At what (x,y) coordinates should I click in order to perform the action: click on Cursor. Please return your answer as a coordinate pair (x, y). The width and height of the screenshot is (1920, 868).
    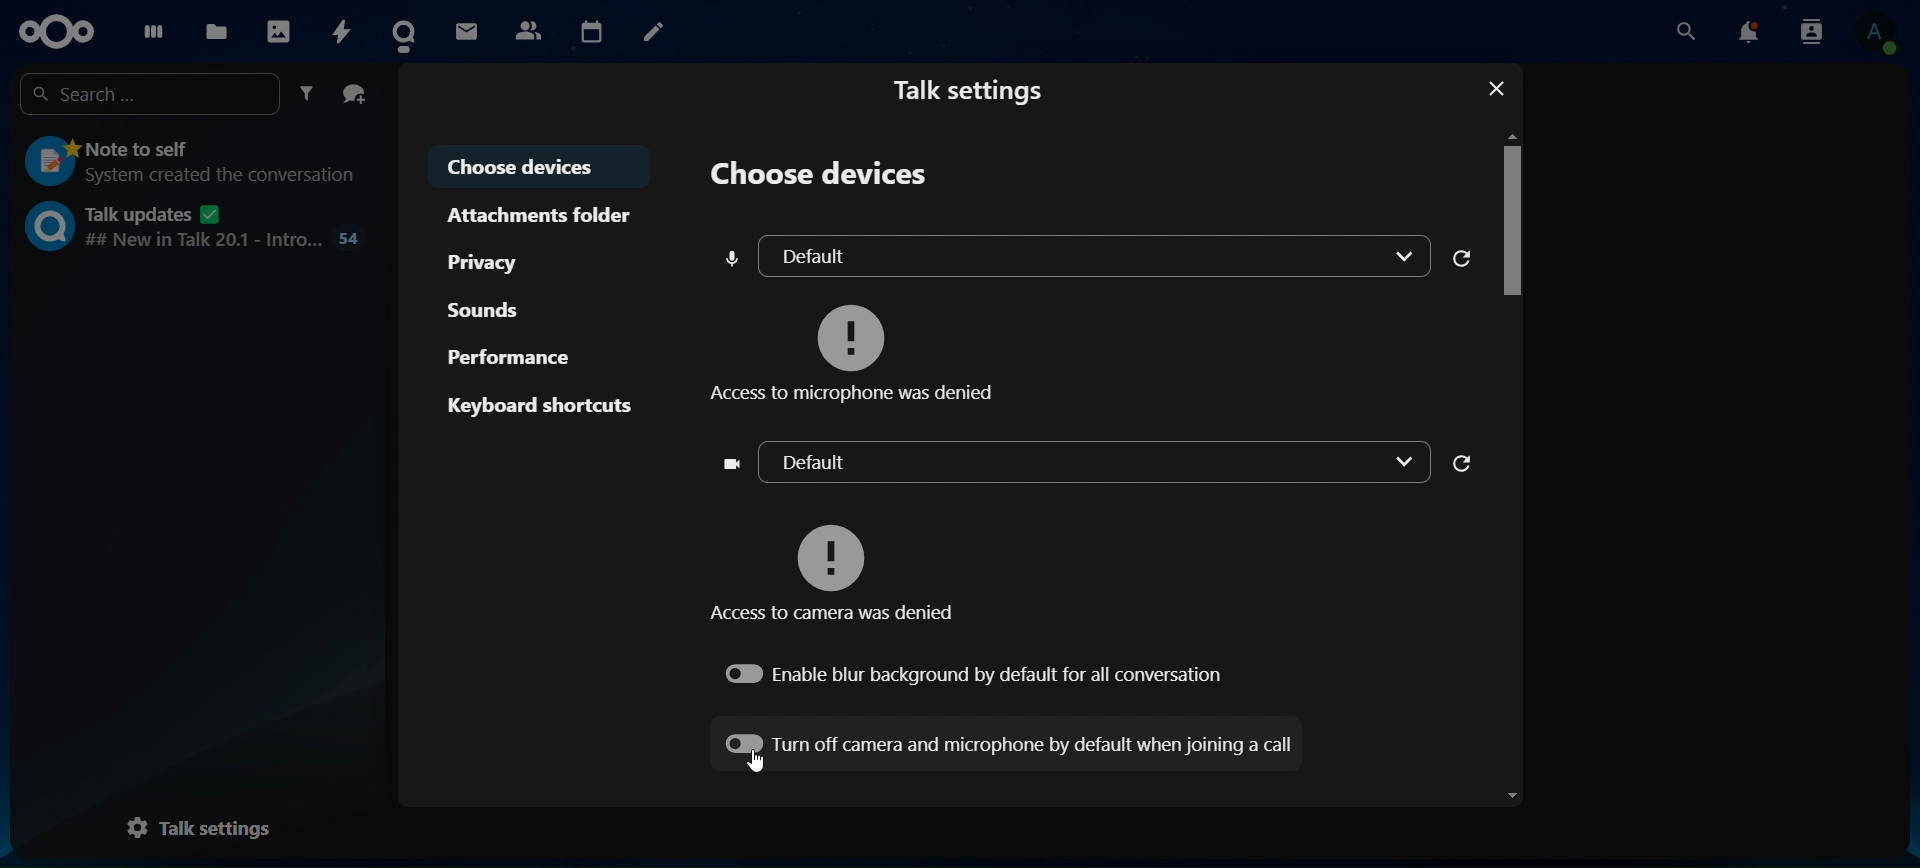
    Looking at the image, I should click on (757, 764).